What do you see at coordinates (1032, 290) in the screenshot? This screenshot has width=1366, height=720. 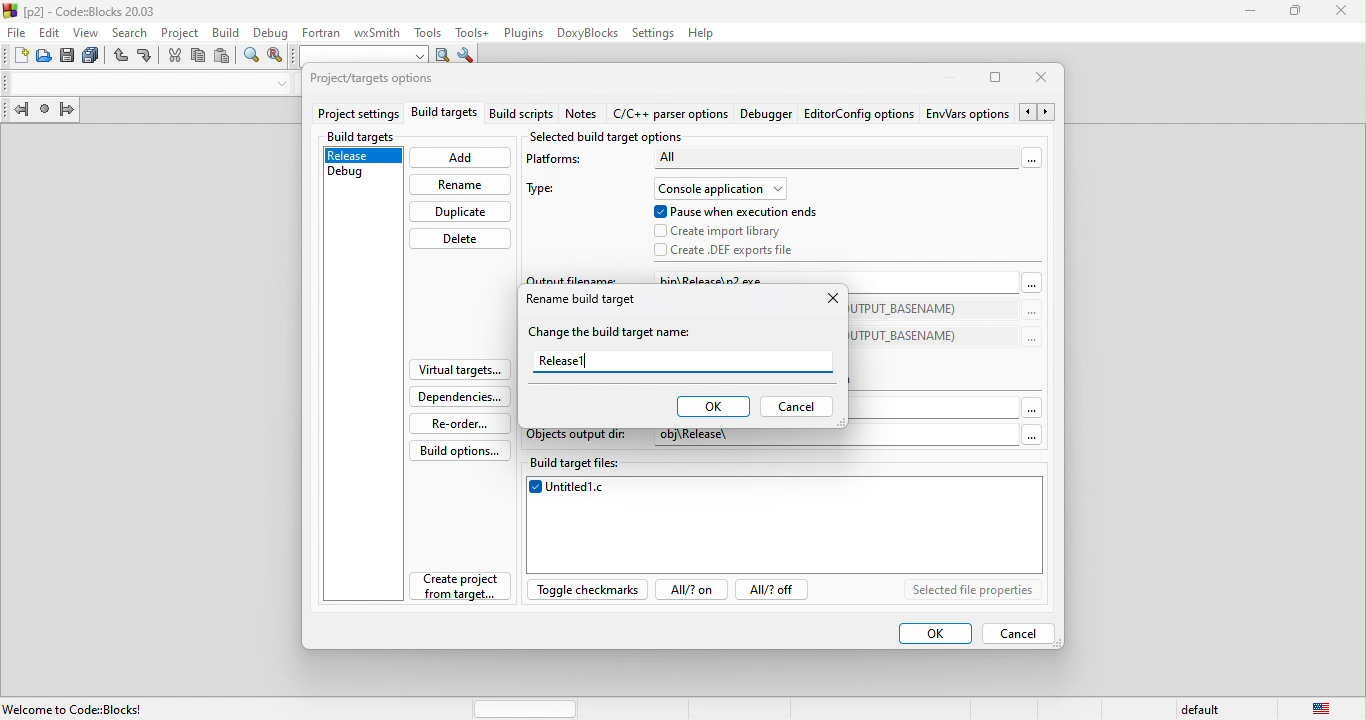 I see `more` at bounding box center [1032, 290].